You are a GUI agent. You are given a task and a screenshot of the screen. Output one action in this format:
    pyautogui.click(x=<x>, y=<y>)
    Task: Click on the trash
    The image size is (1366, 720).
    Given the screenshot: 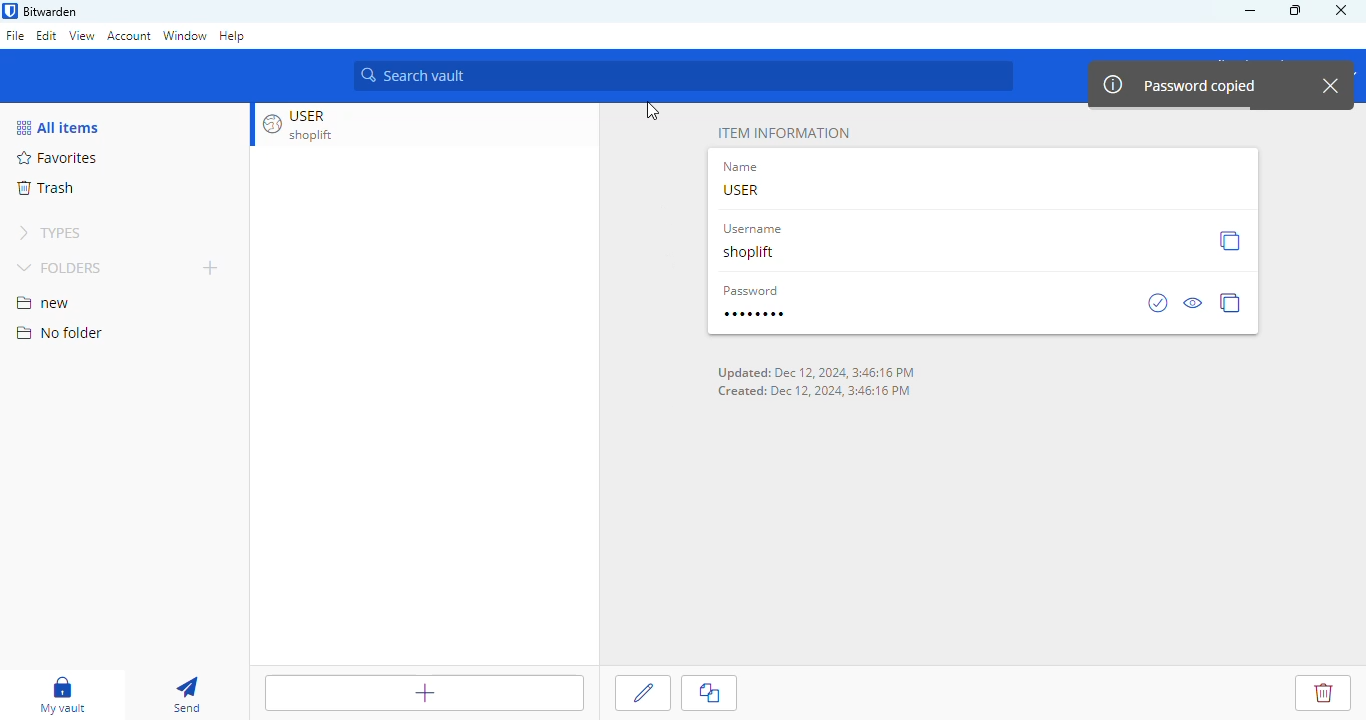 What is the action you would take?
    pyautogui.click(x=46, y=187)
    